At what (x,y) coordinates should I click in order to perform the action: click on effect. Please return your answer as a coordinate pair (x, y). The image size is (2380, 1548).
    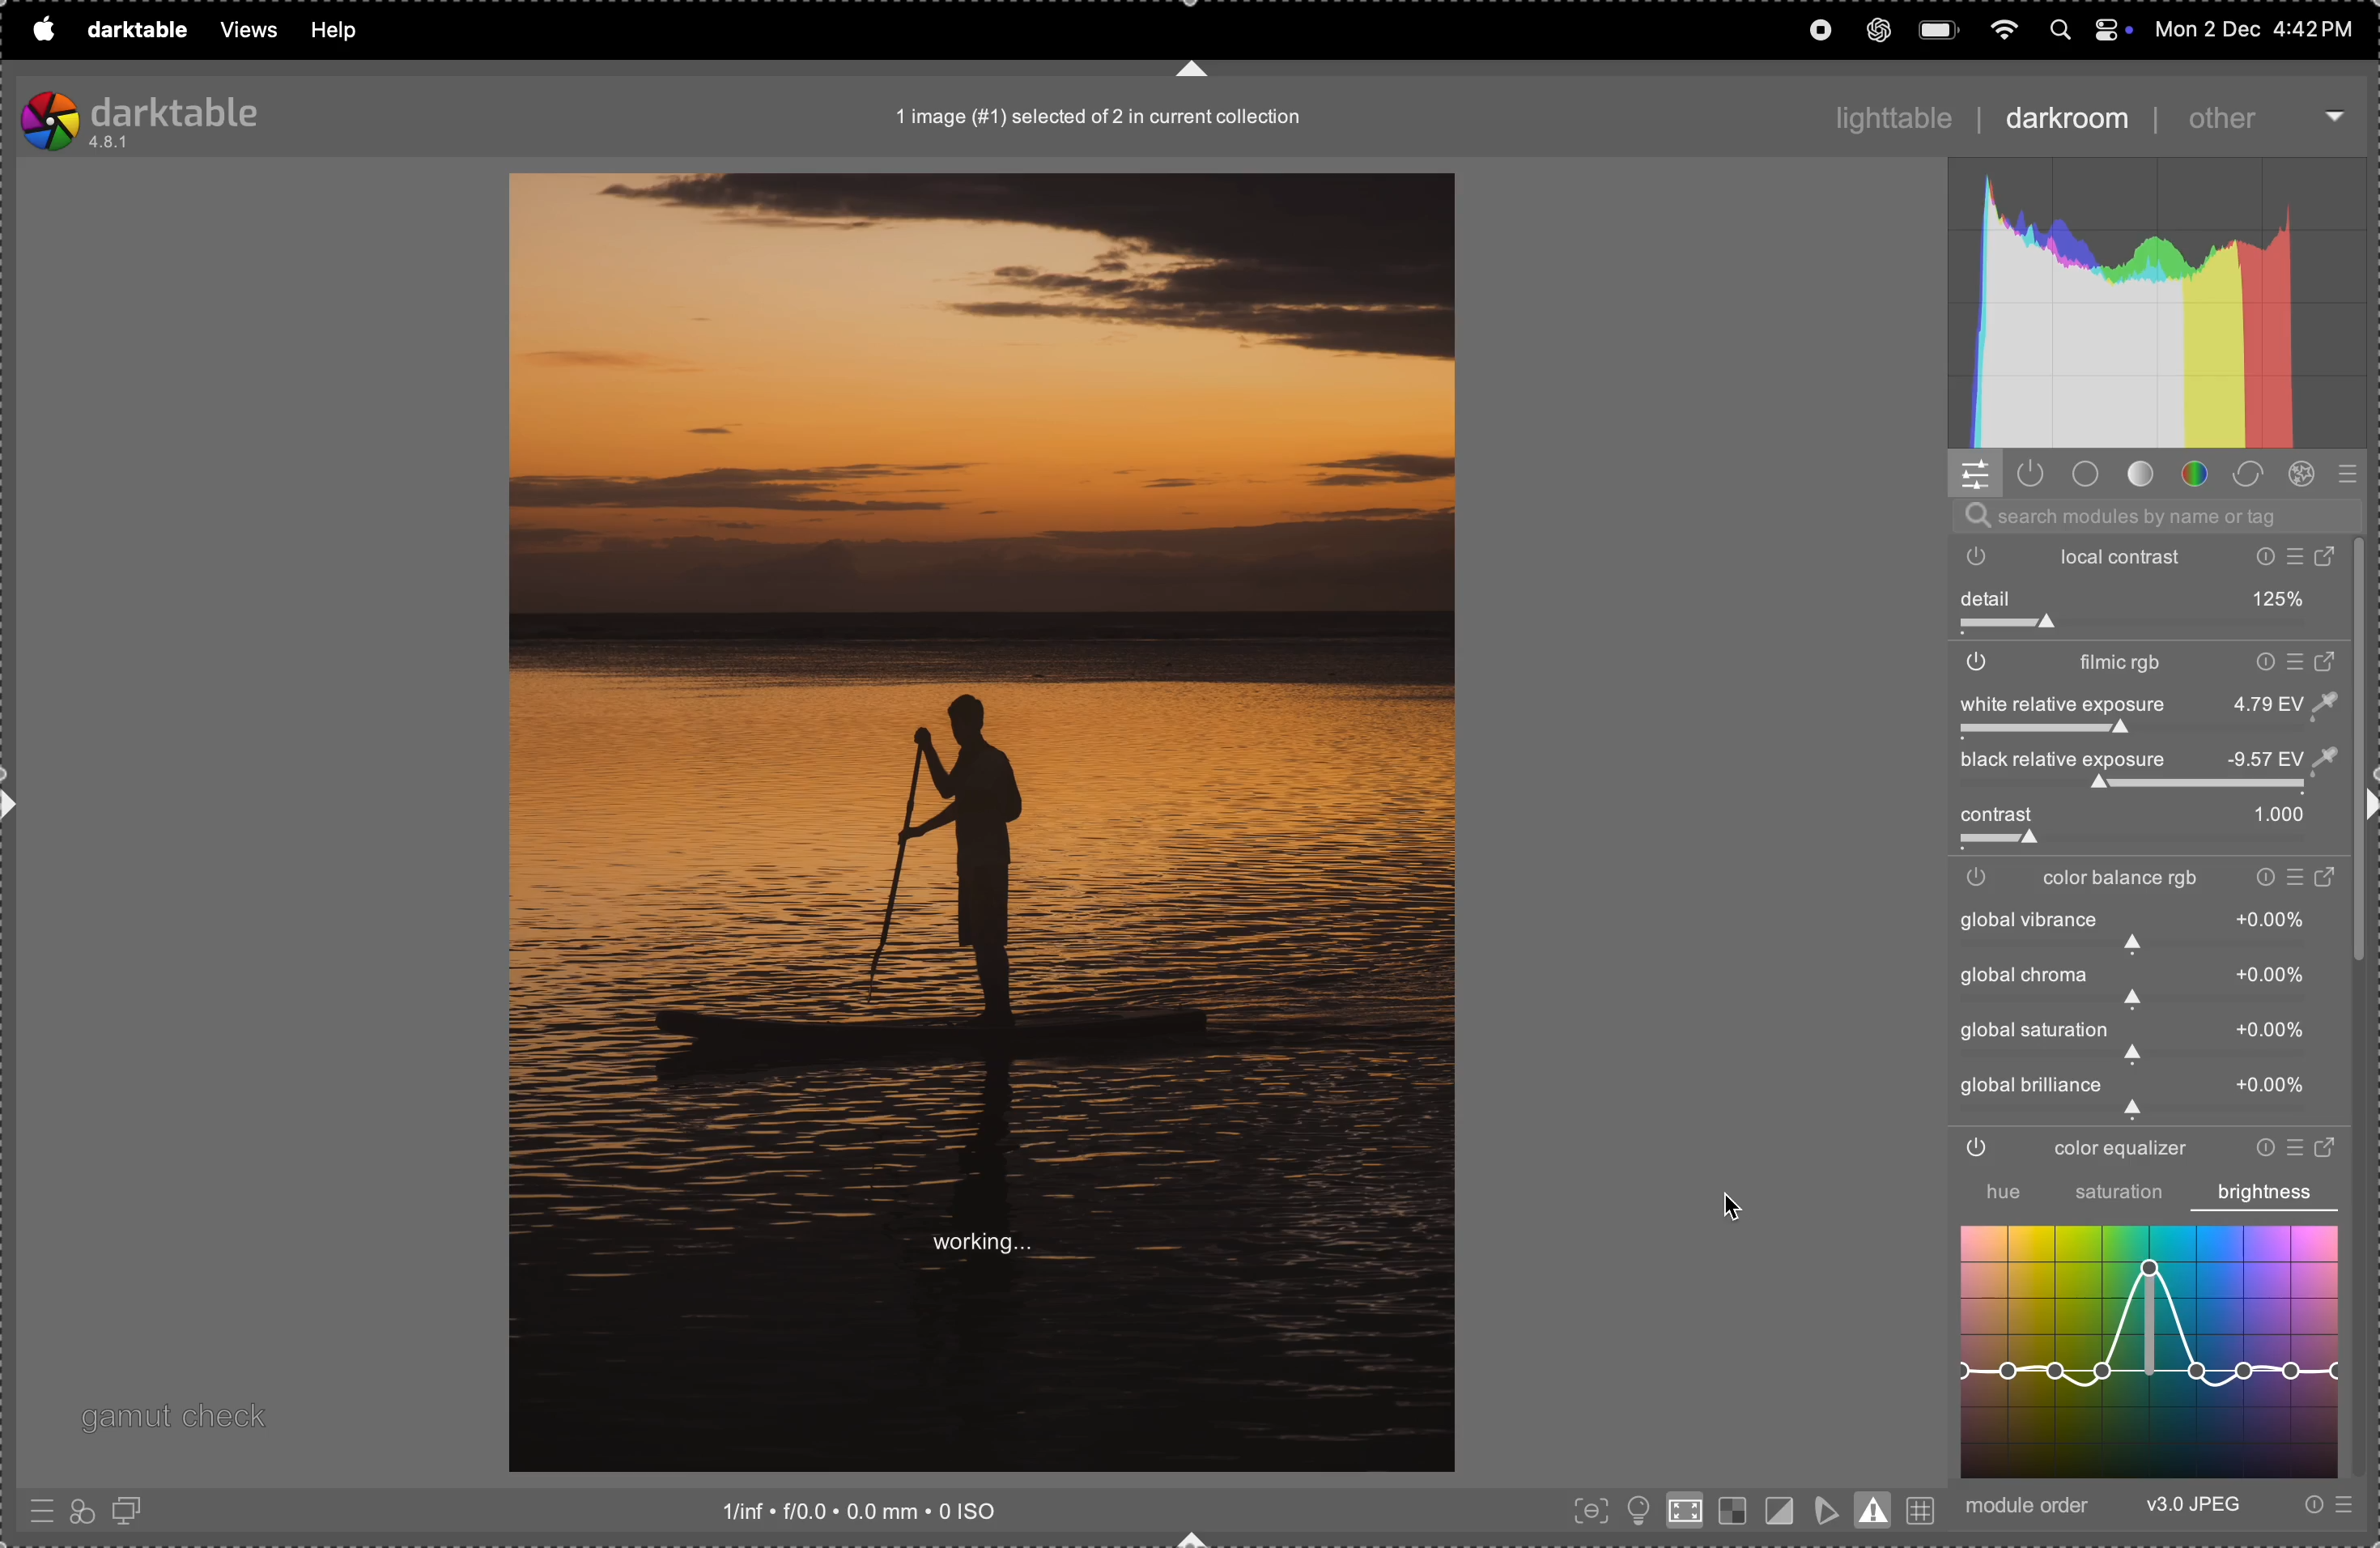
    Looking at the image, I should click on (2308, 475).